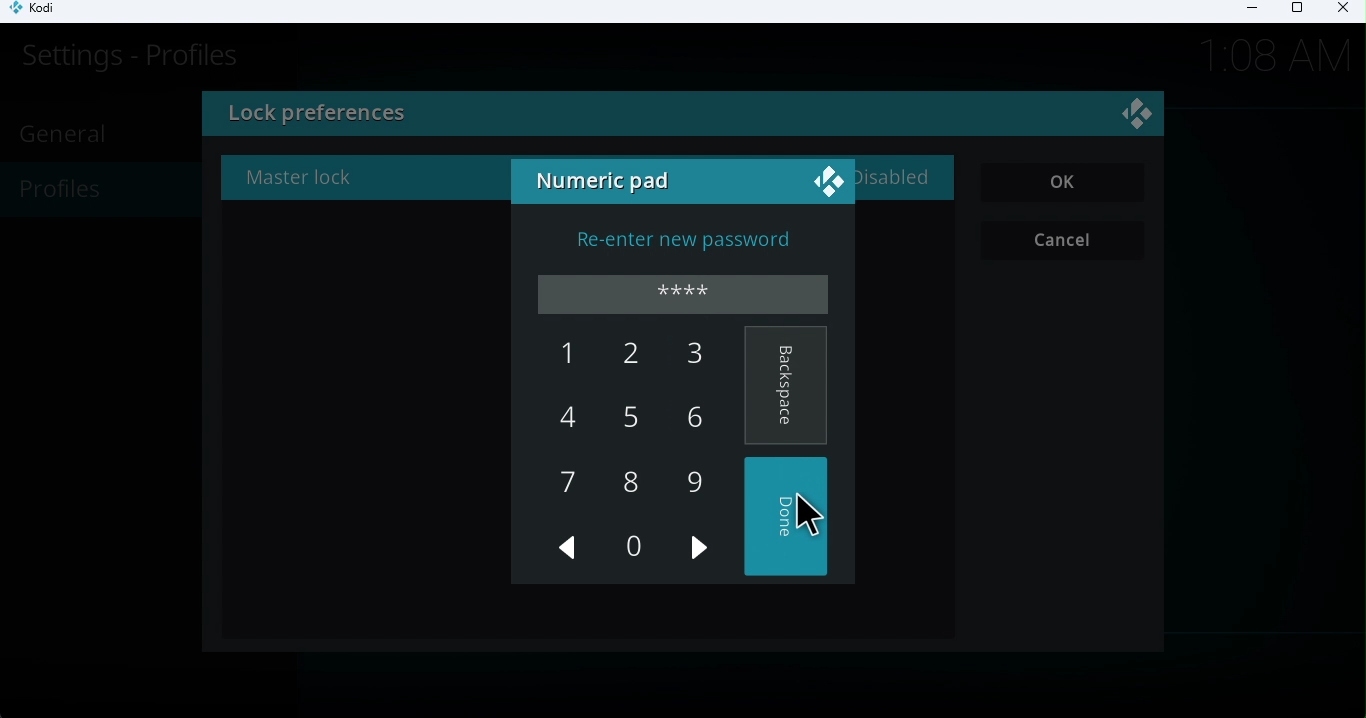 The image size is (1366, 718). Describe the element at coordinates (559, 355) in the screenshot. I see `1` at that location.